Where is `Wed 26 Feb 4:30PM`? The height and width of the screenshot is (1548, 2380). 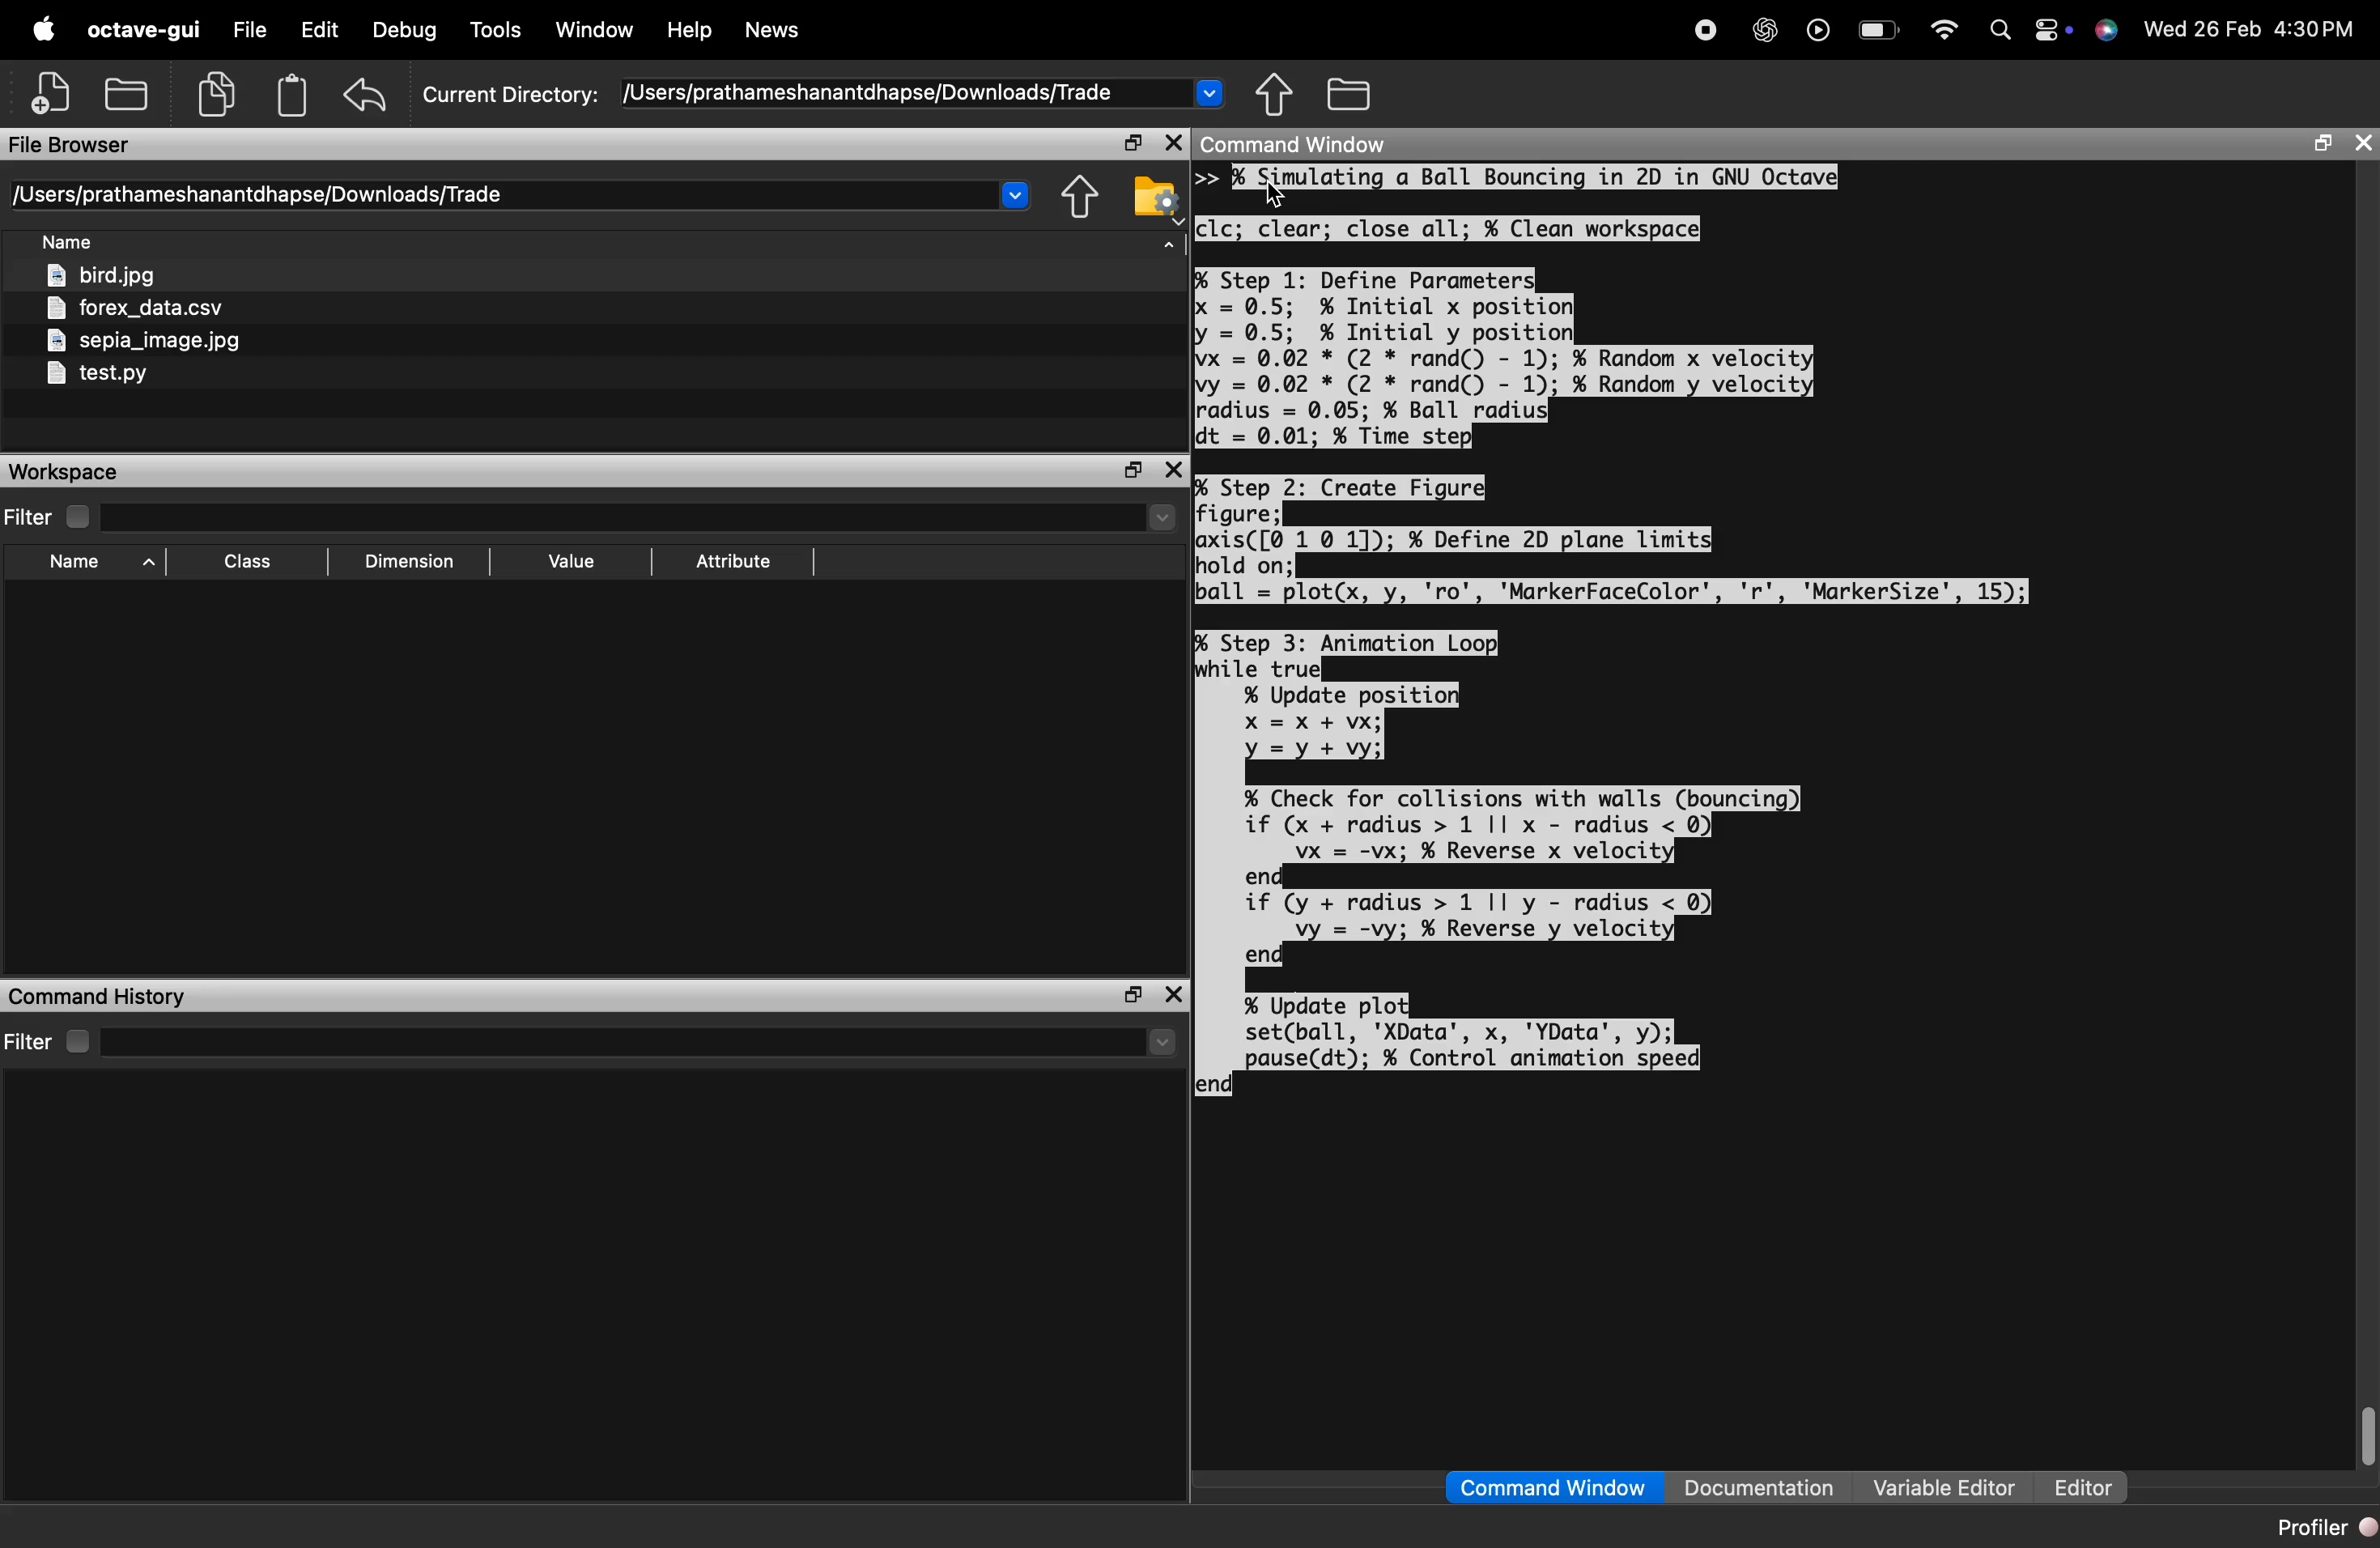
Wed 26 Feb 4:30PM is located at coordinates (2250, 29).